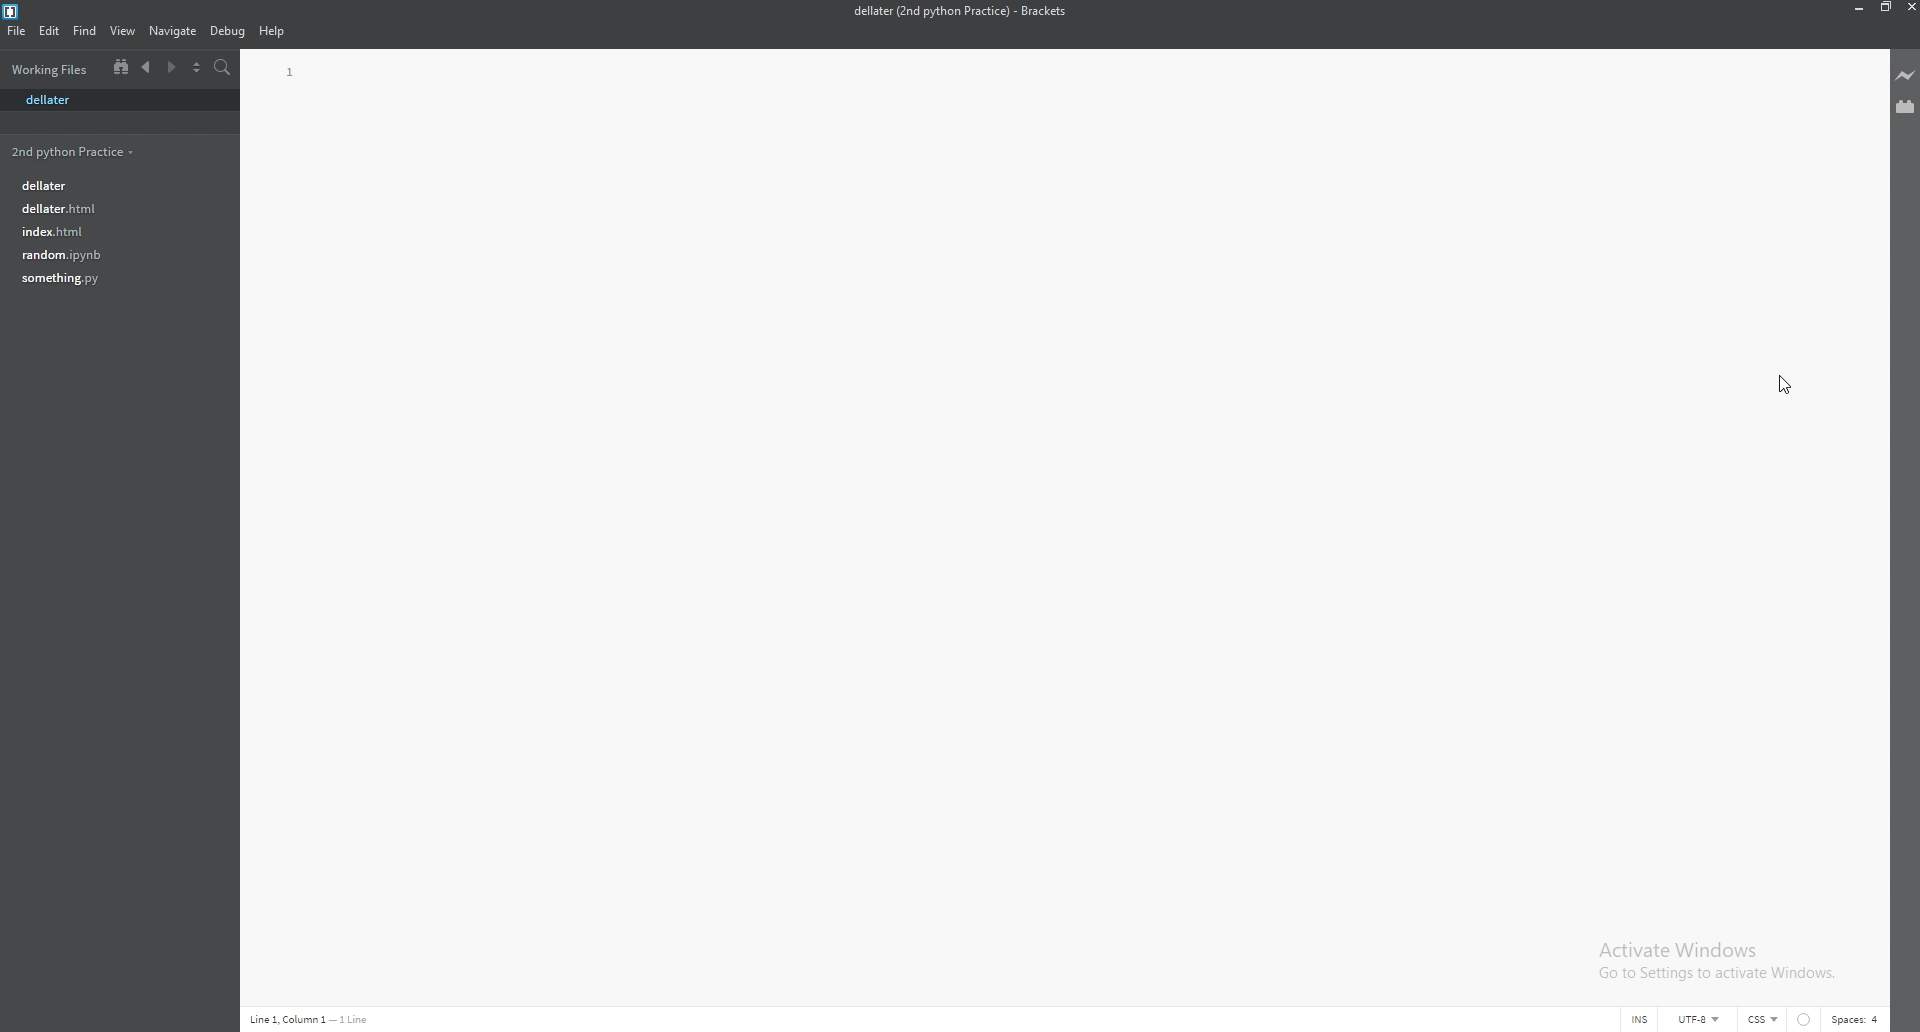 The height and width of the screenshot is (1032, 1920). What do you see at coordinates (16, 30) in the screenshot?
I see `file` at bounding box center [16, 30].